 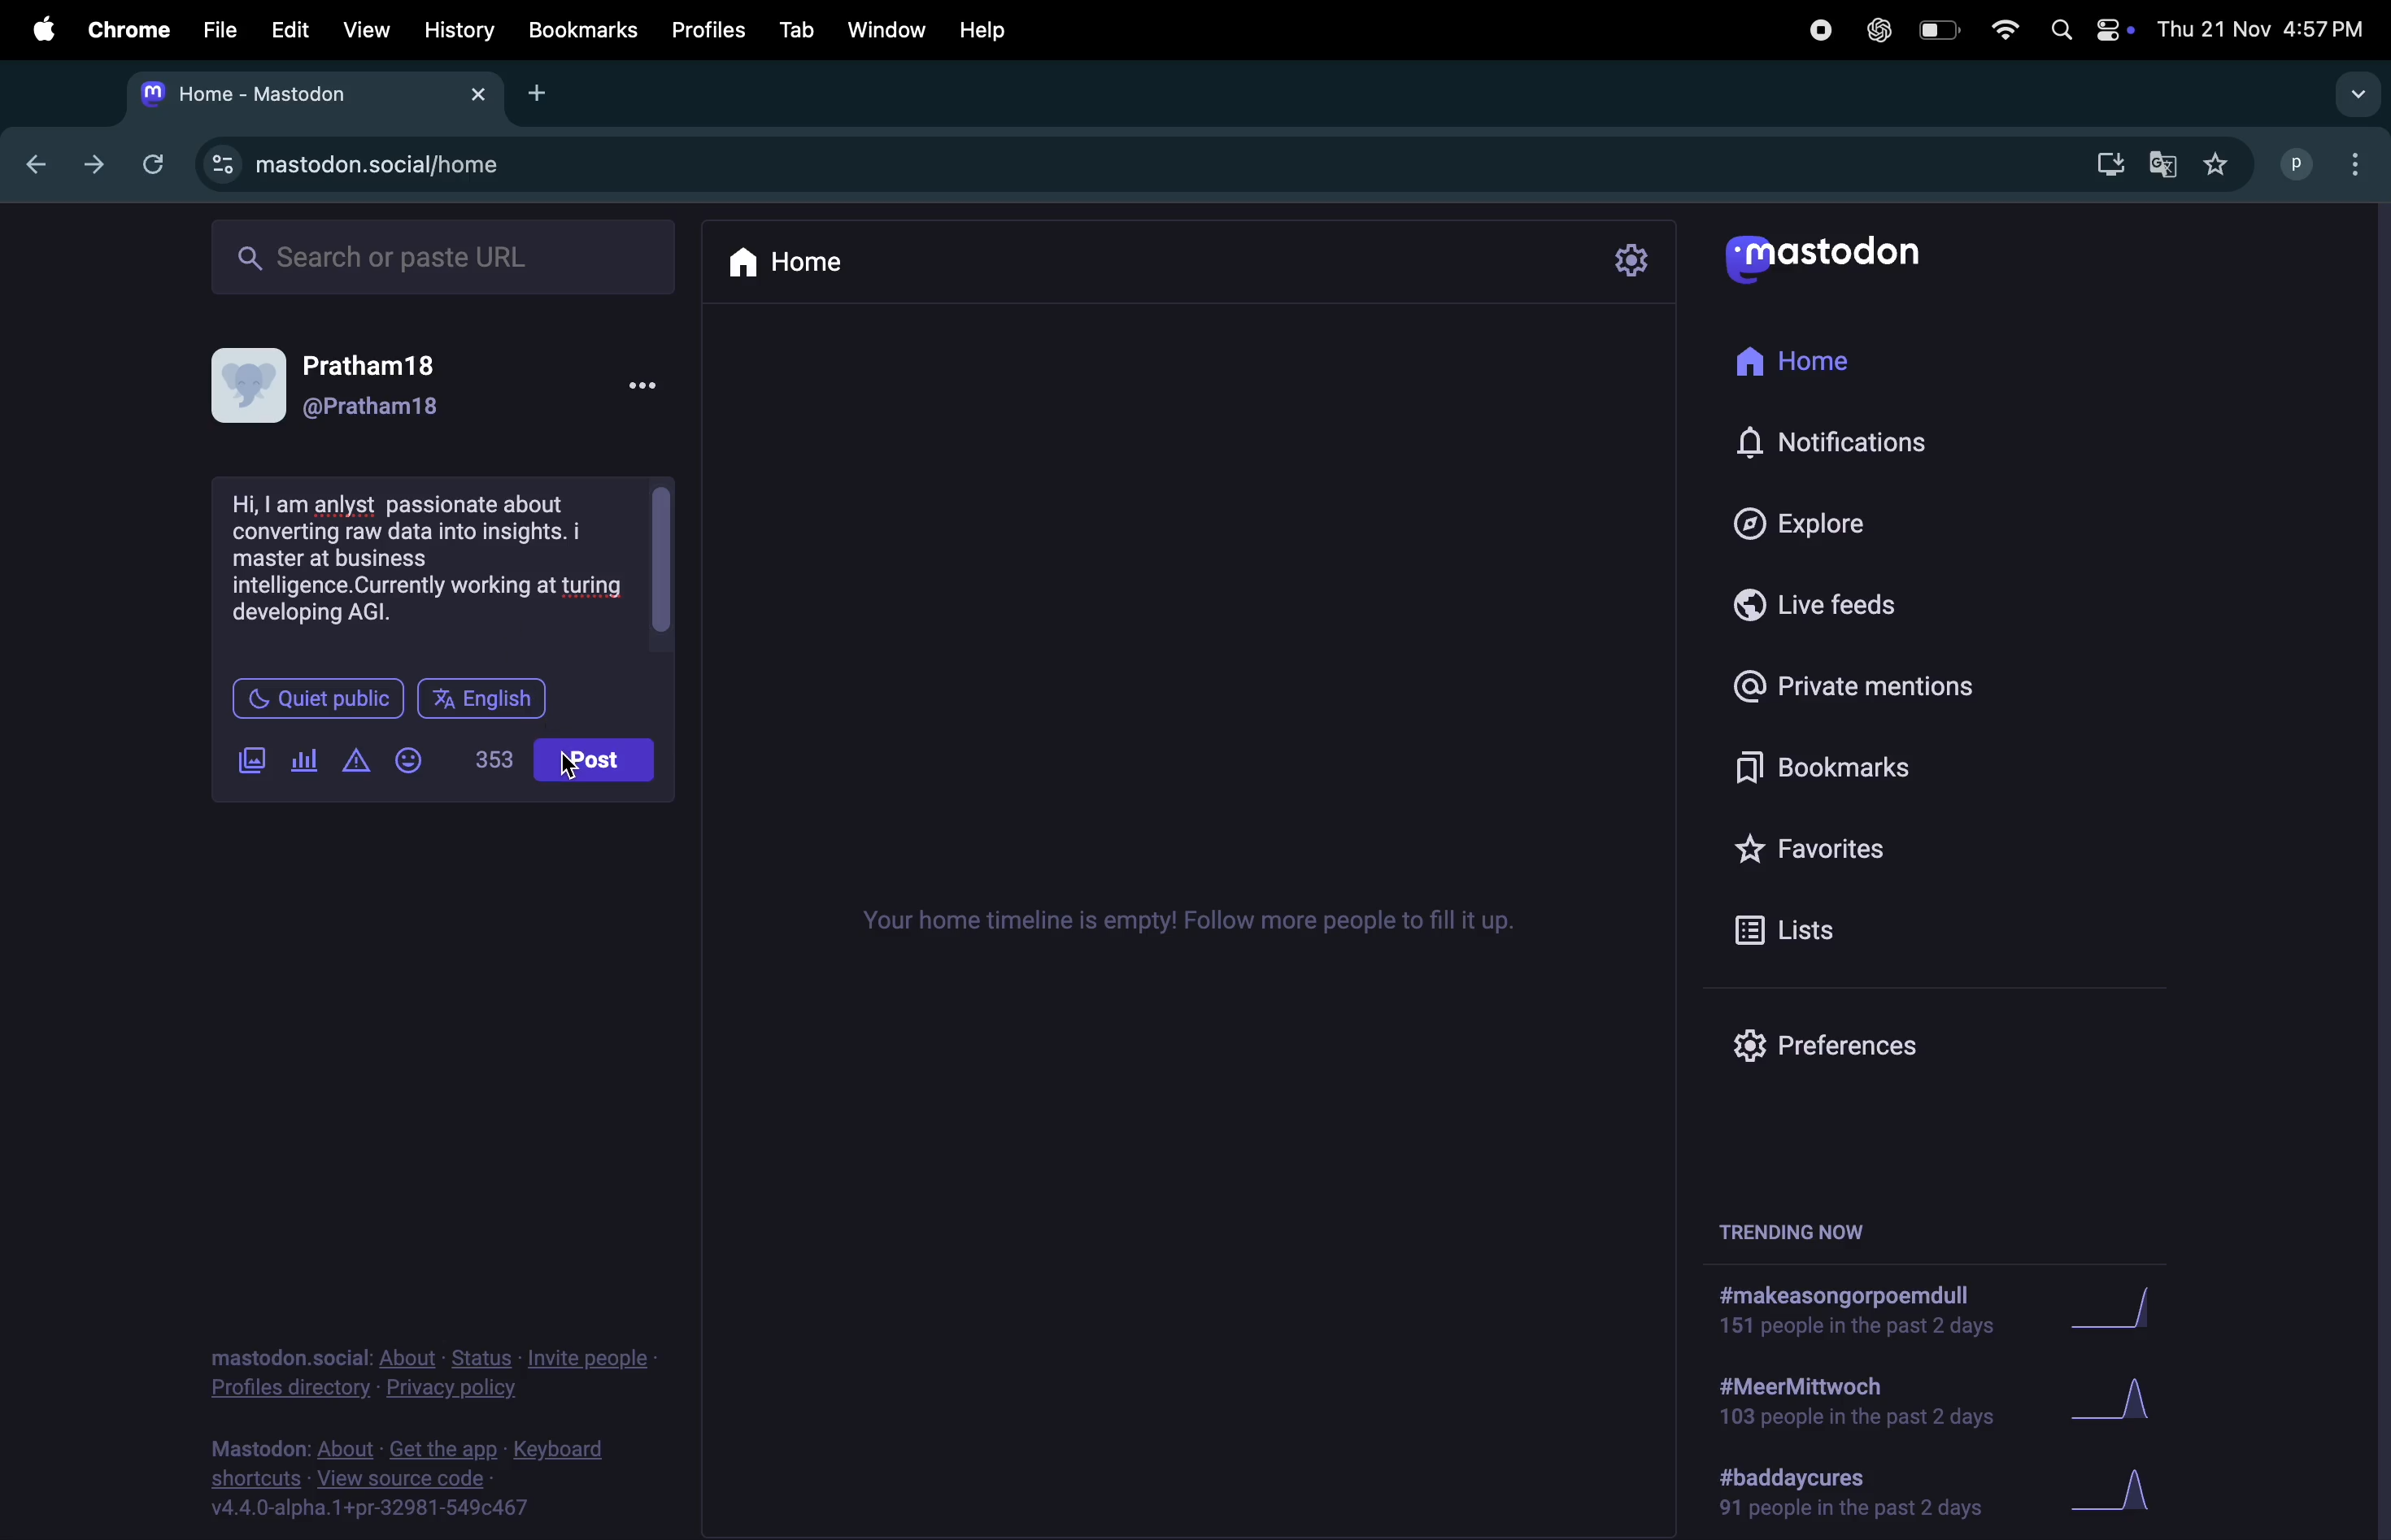 What do you see at coordinates (1857, 1494) in the screenshot?
I see `hashtag` at bounding box center [1857, 1494].